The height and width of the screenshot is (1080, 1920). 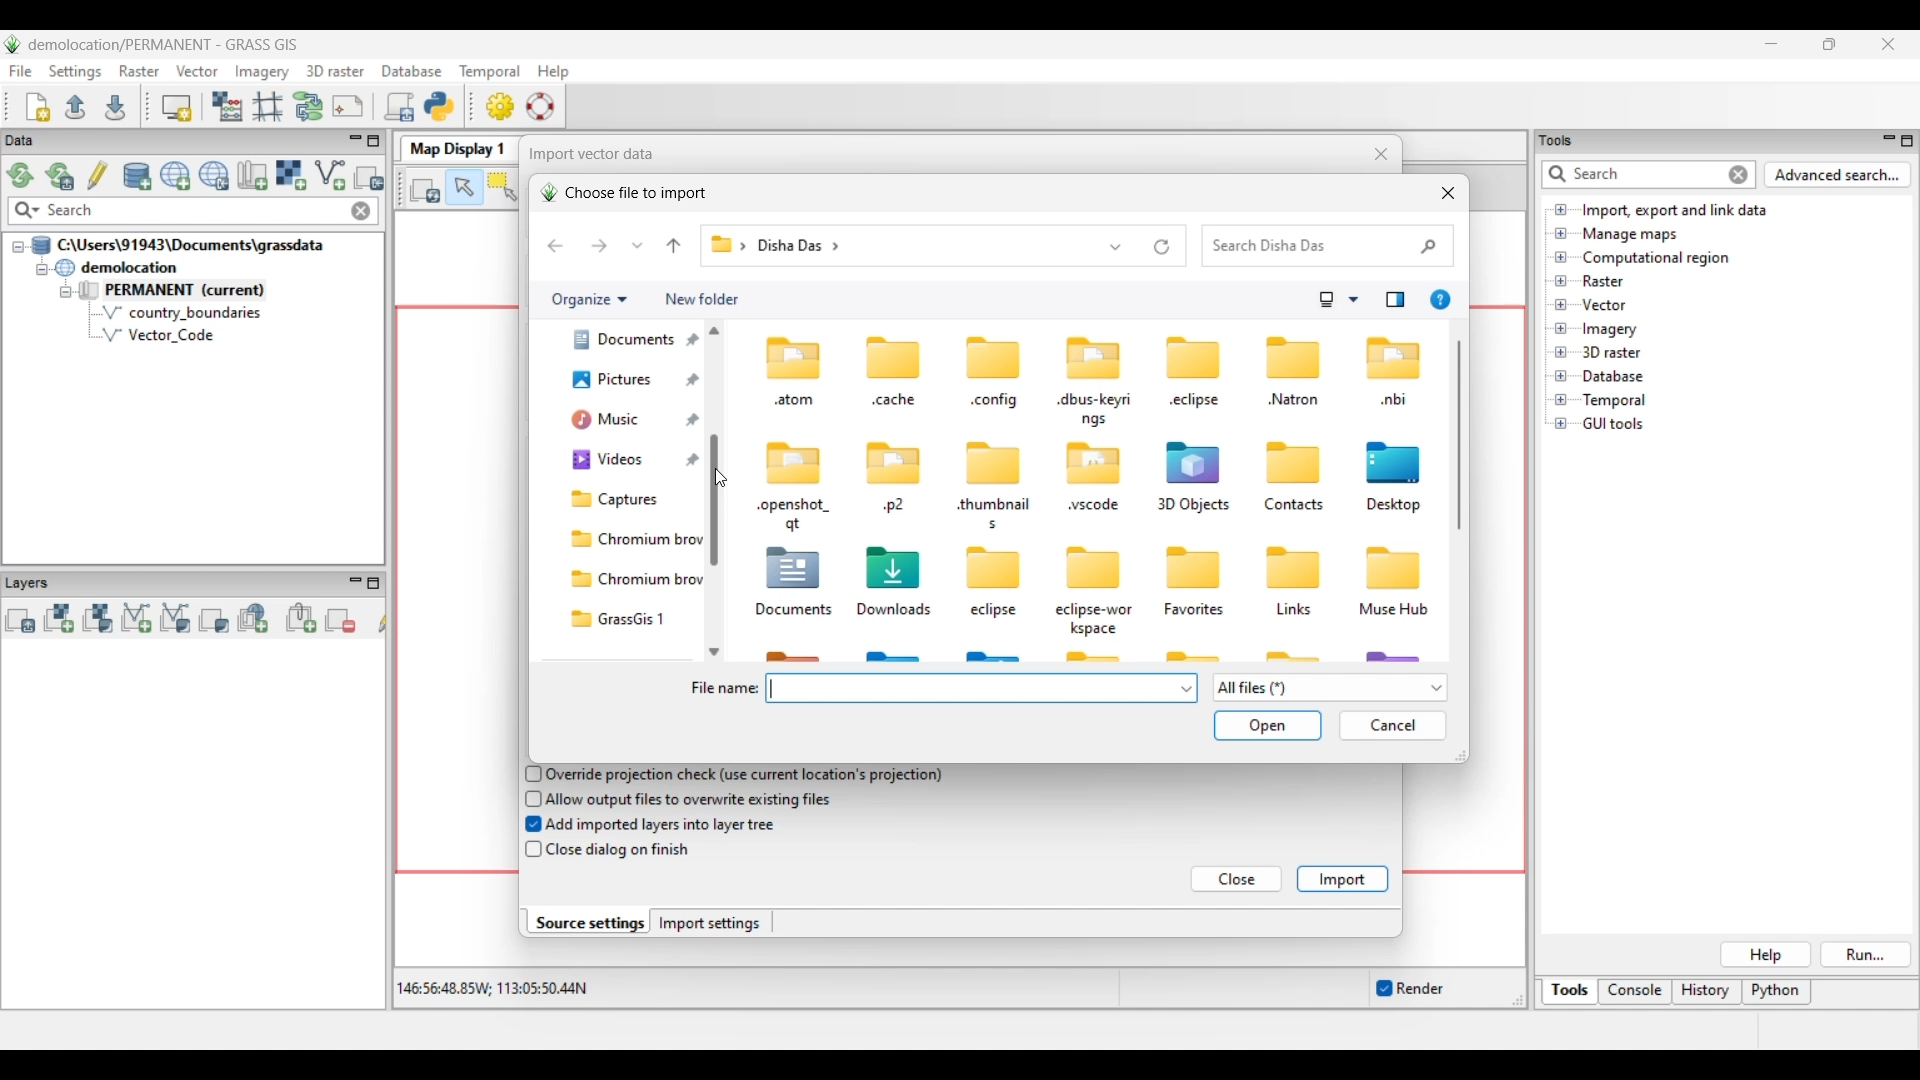 What do you see at coordinates (1294, 356) in the screenshot?
I see `icon` at bounding box center [1294, 356].